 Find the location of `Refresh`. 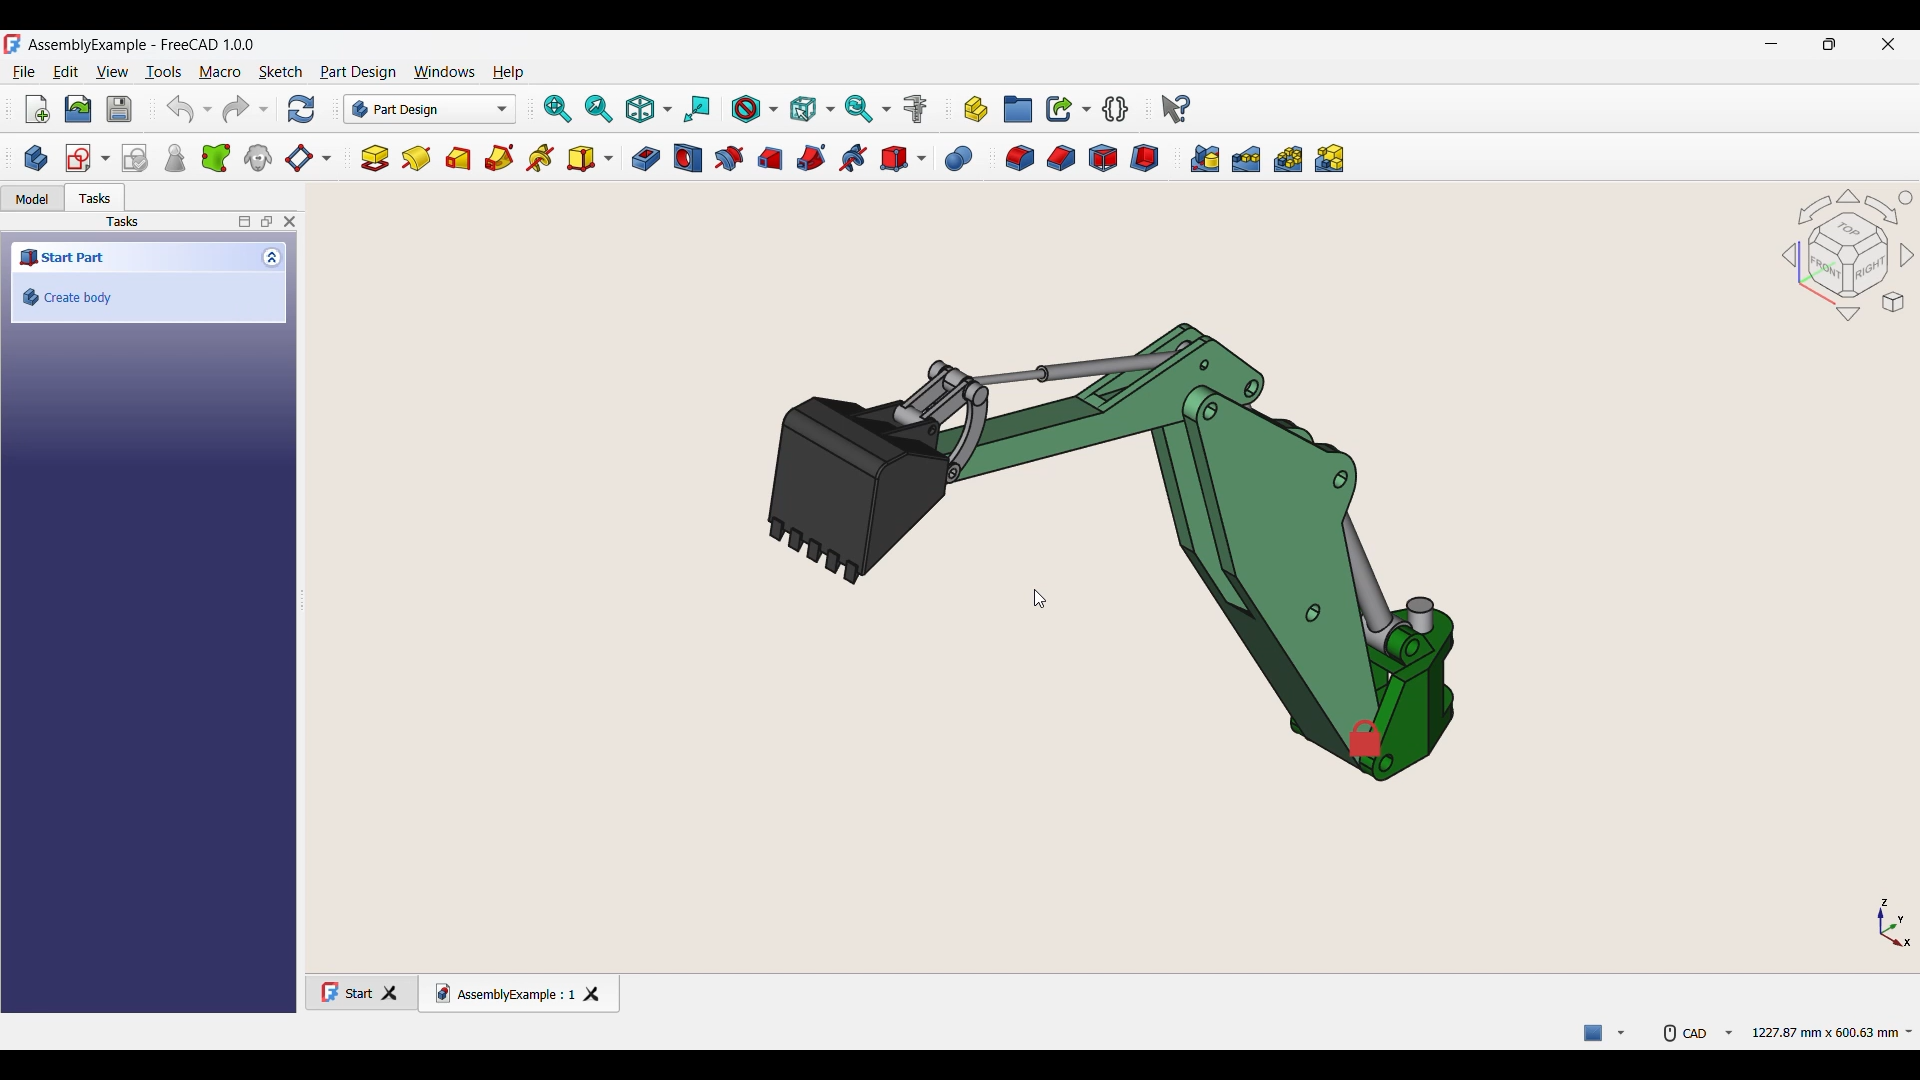

Refresh is located at coordinates (301, 109).